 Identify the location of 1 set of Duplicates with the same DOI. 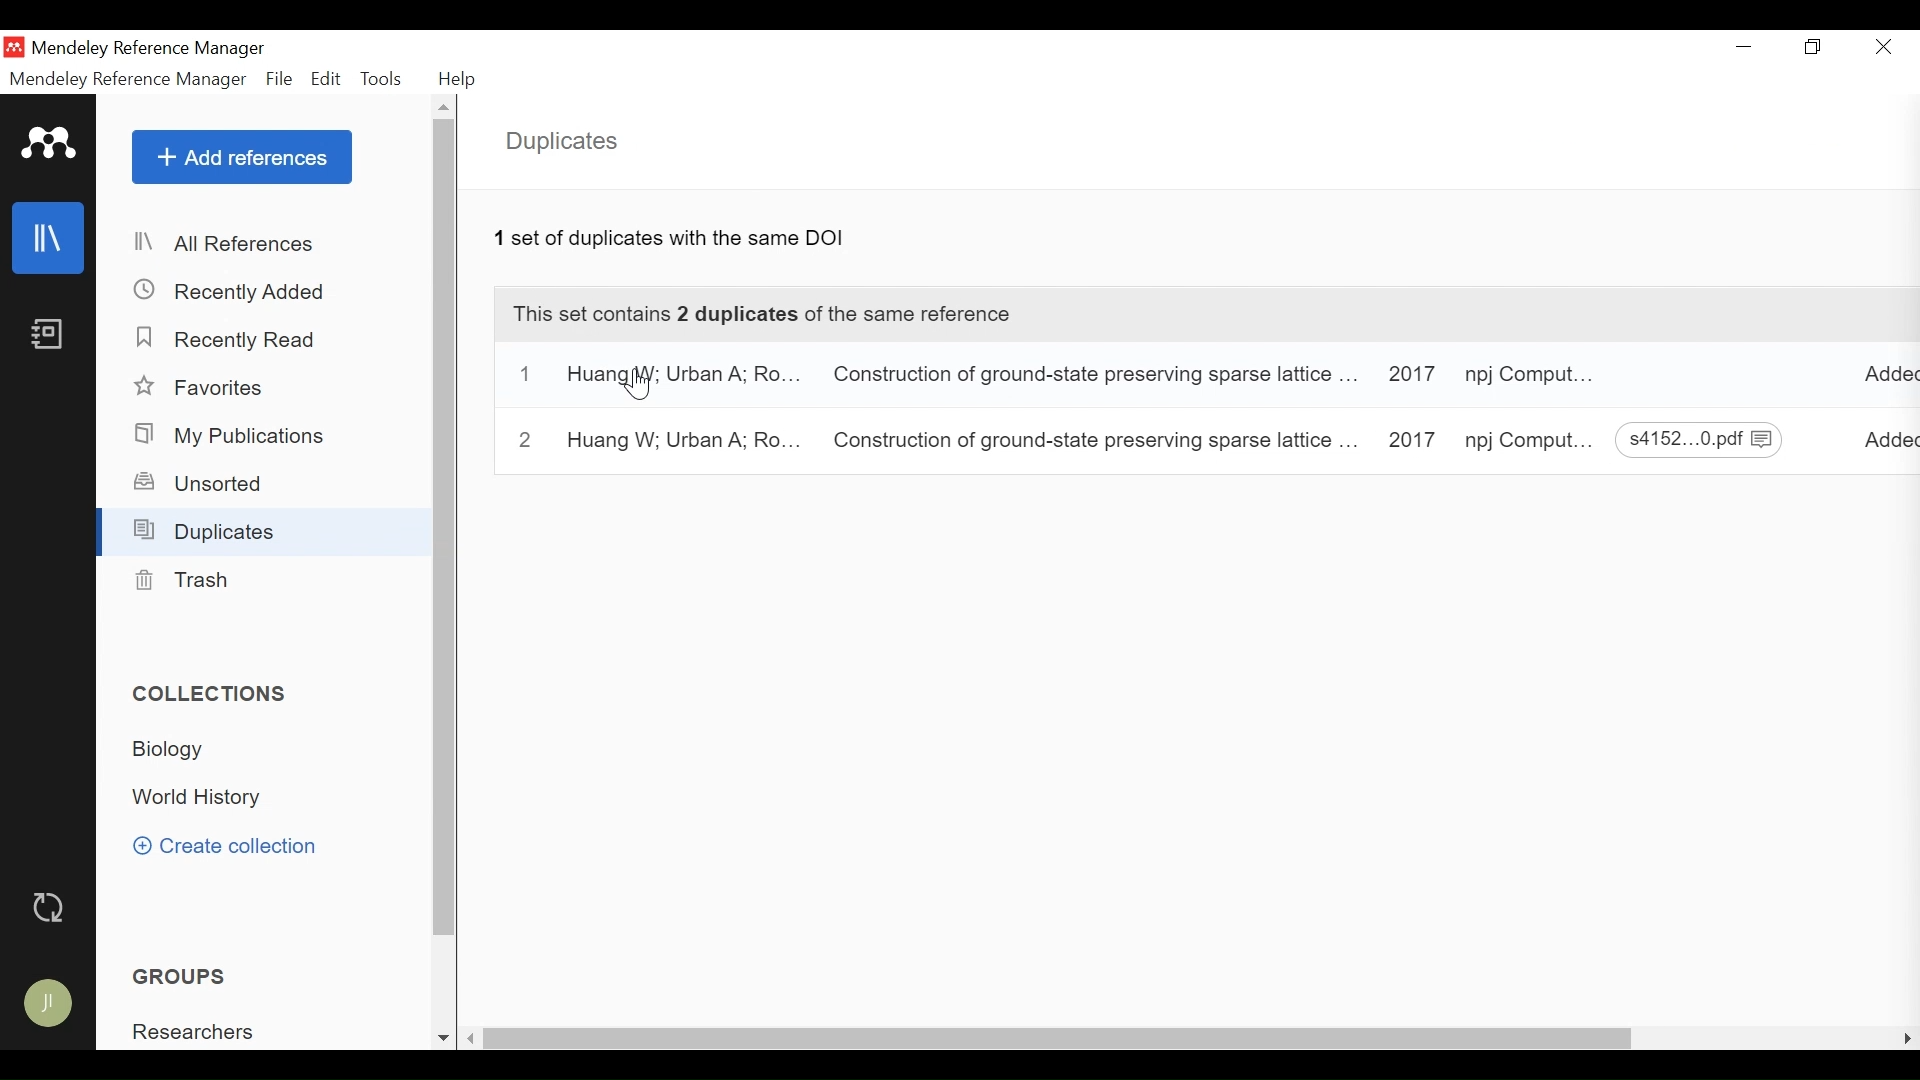
(671, 240).